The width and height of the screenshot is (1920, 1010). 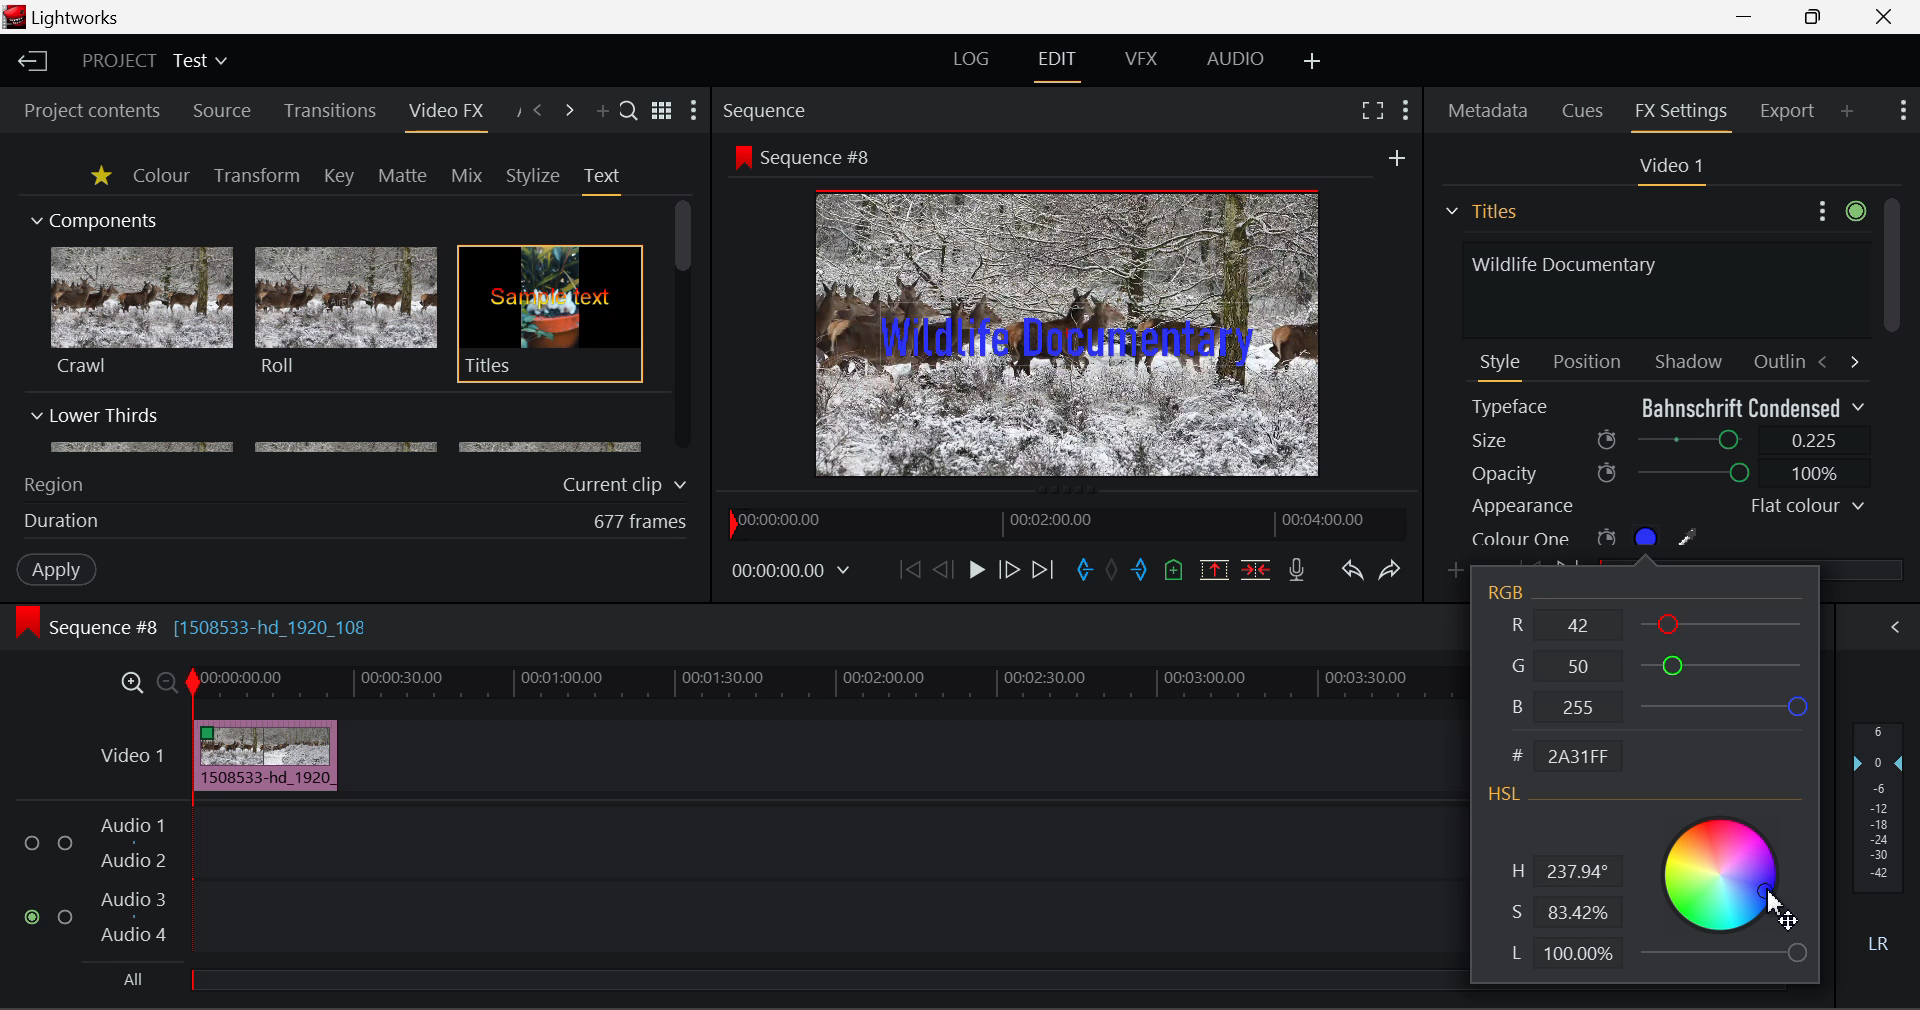 What do you see at coordinates (142, 311) in the screenshot?
I see `Crawl` at bounding box center [142, 311].